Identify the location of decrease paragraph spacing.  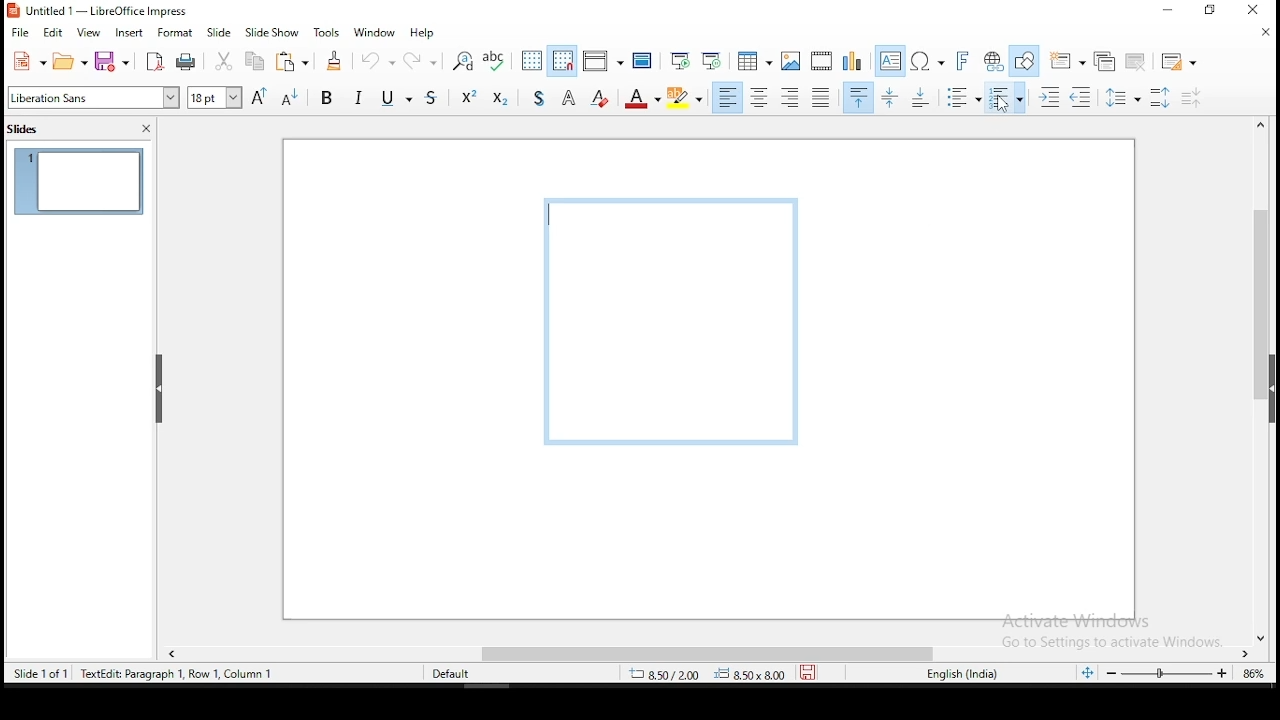
(1193, 98).